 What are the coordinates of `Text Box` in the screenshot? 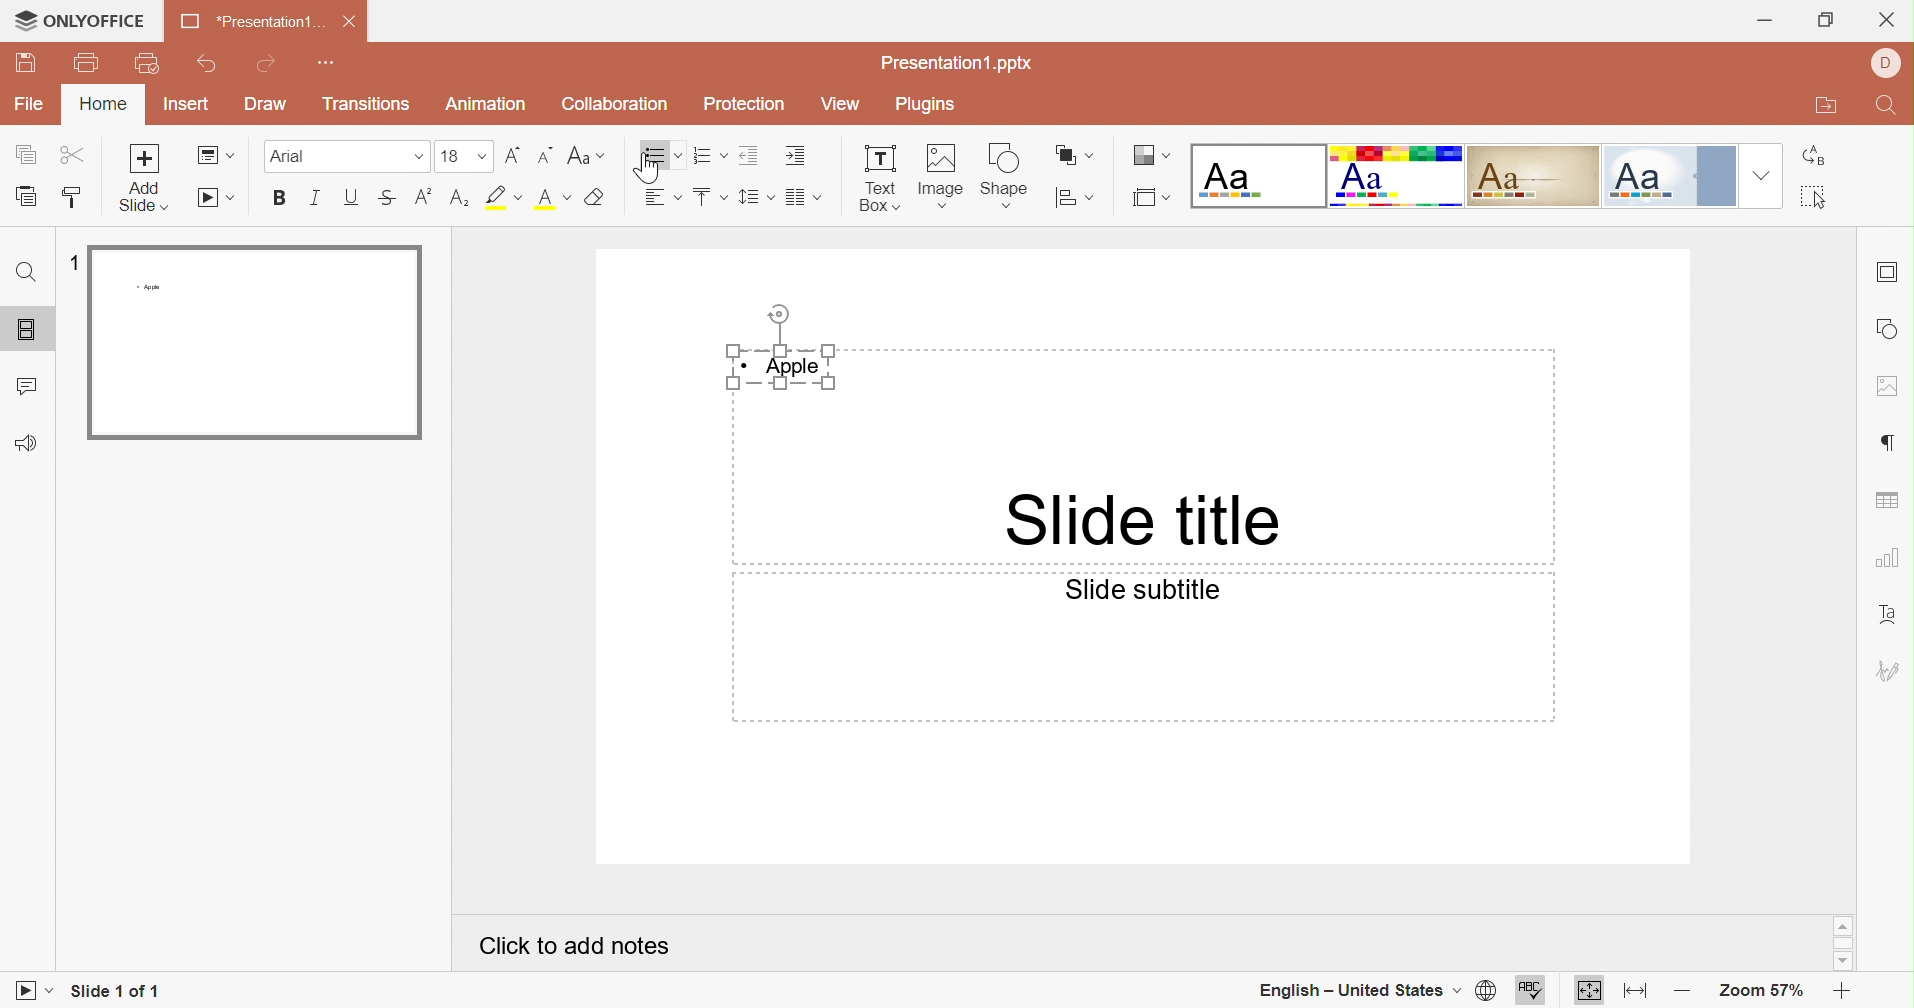 It's located at (873, 180).